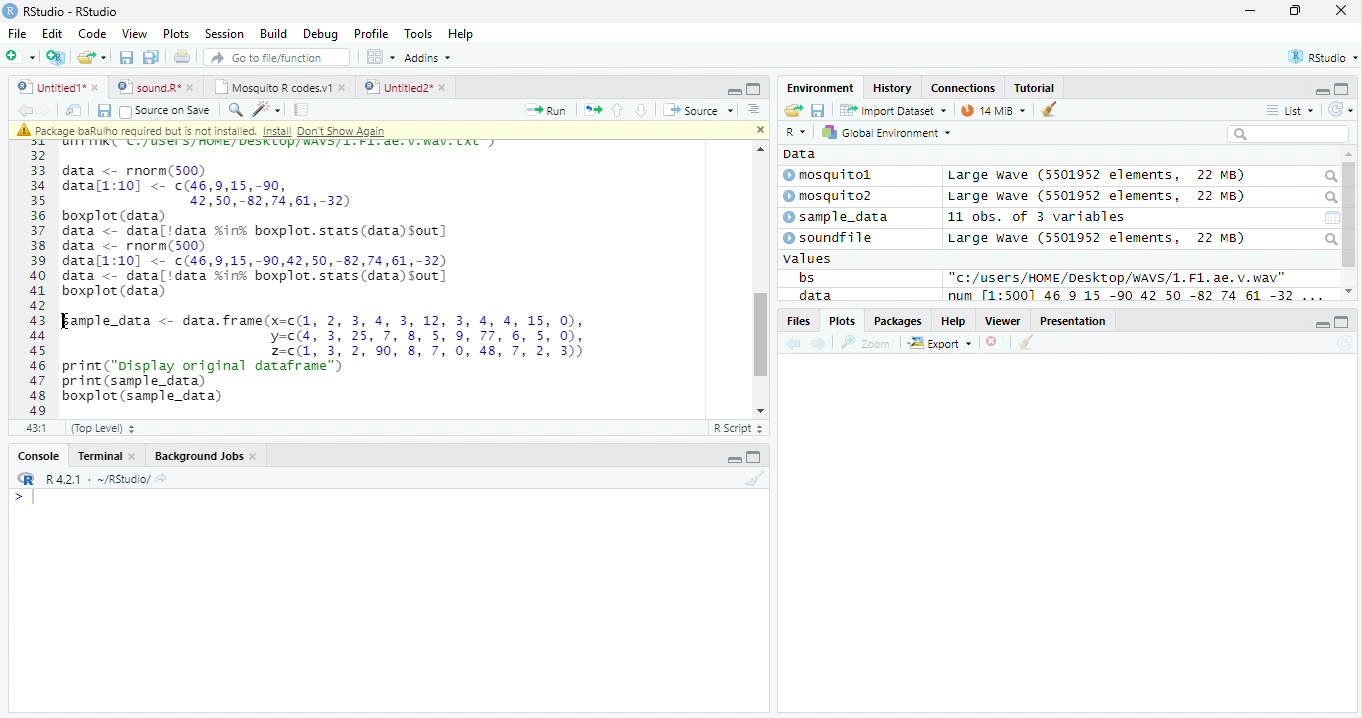 Image resolution: width=1362 pixels, height=718 pixels. I want to click on full screen, so click(754, 456).